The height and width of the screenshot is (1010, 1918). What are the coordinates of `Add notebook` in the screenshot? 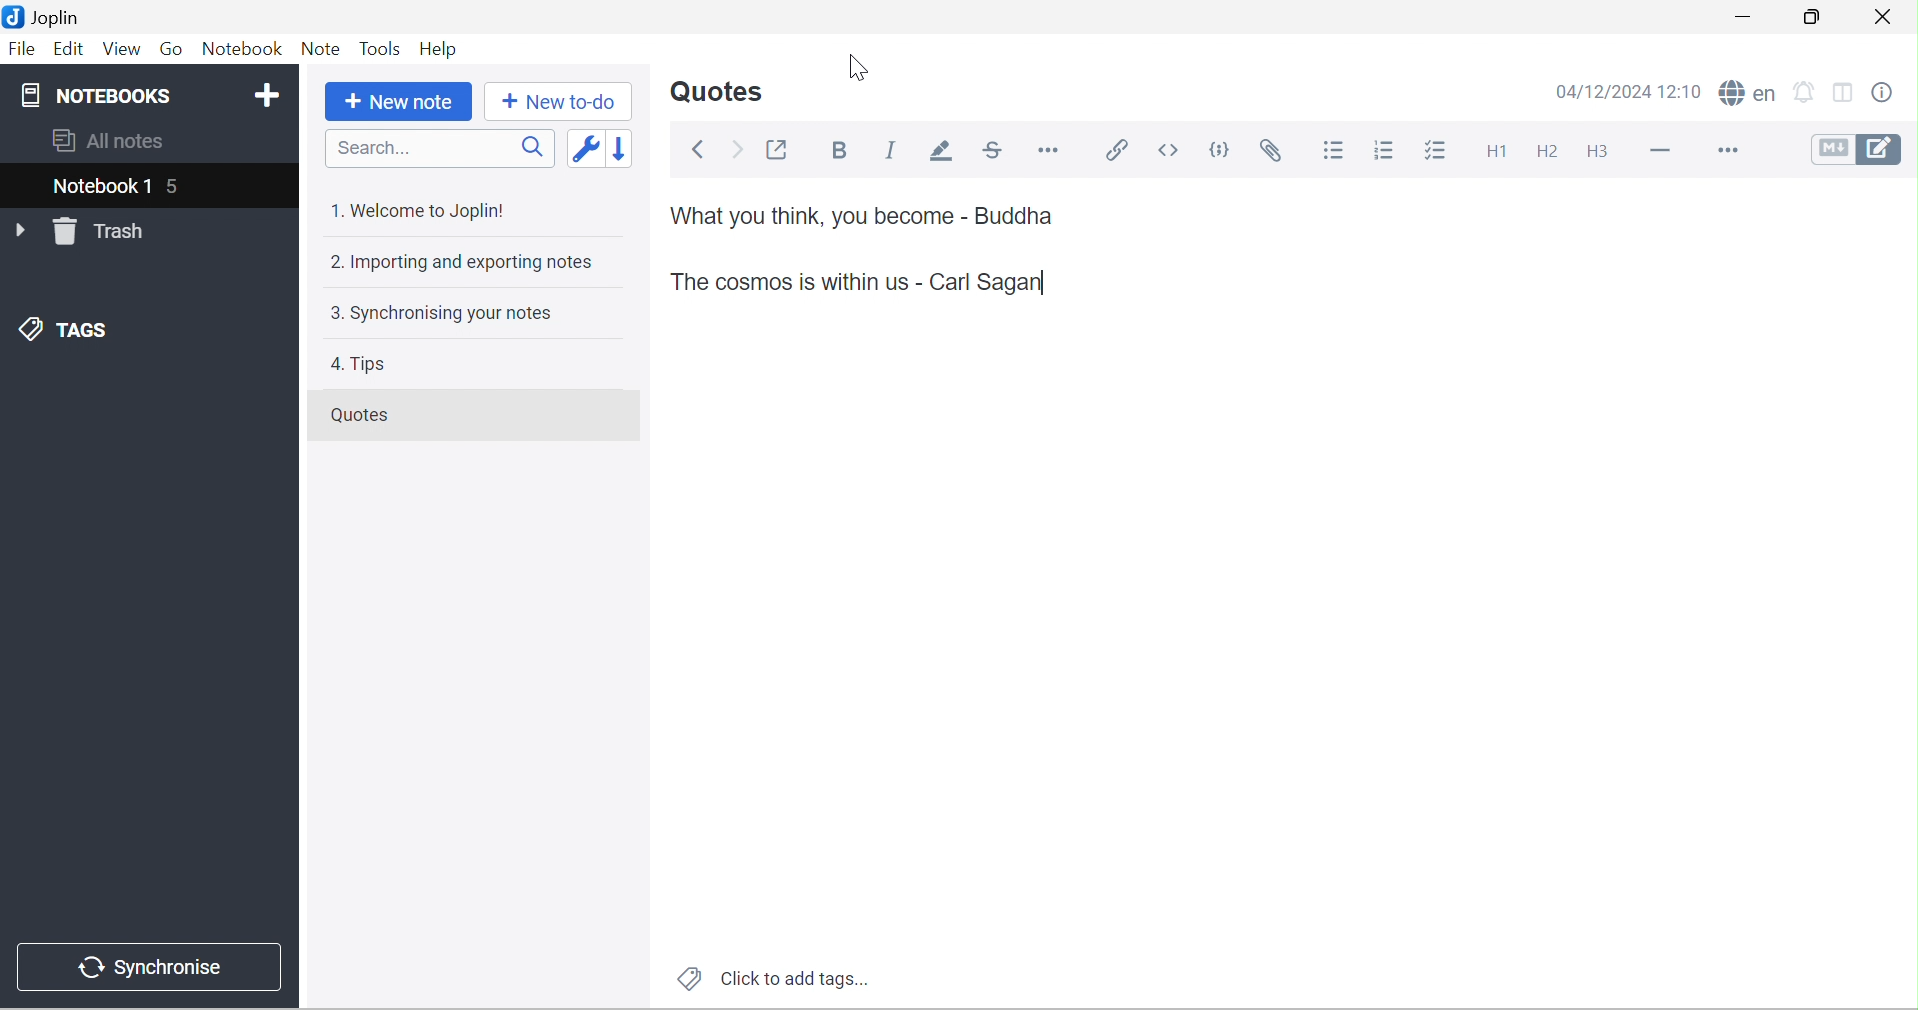 It's located at (270, 97).